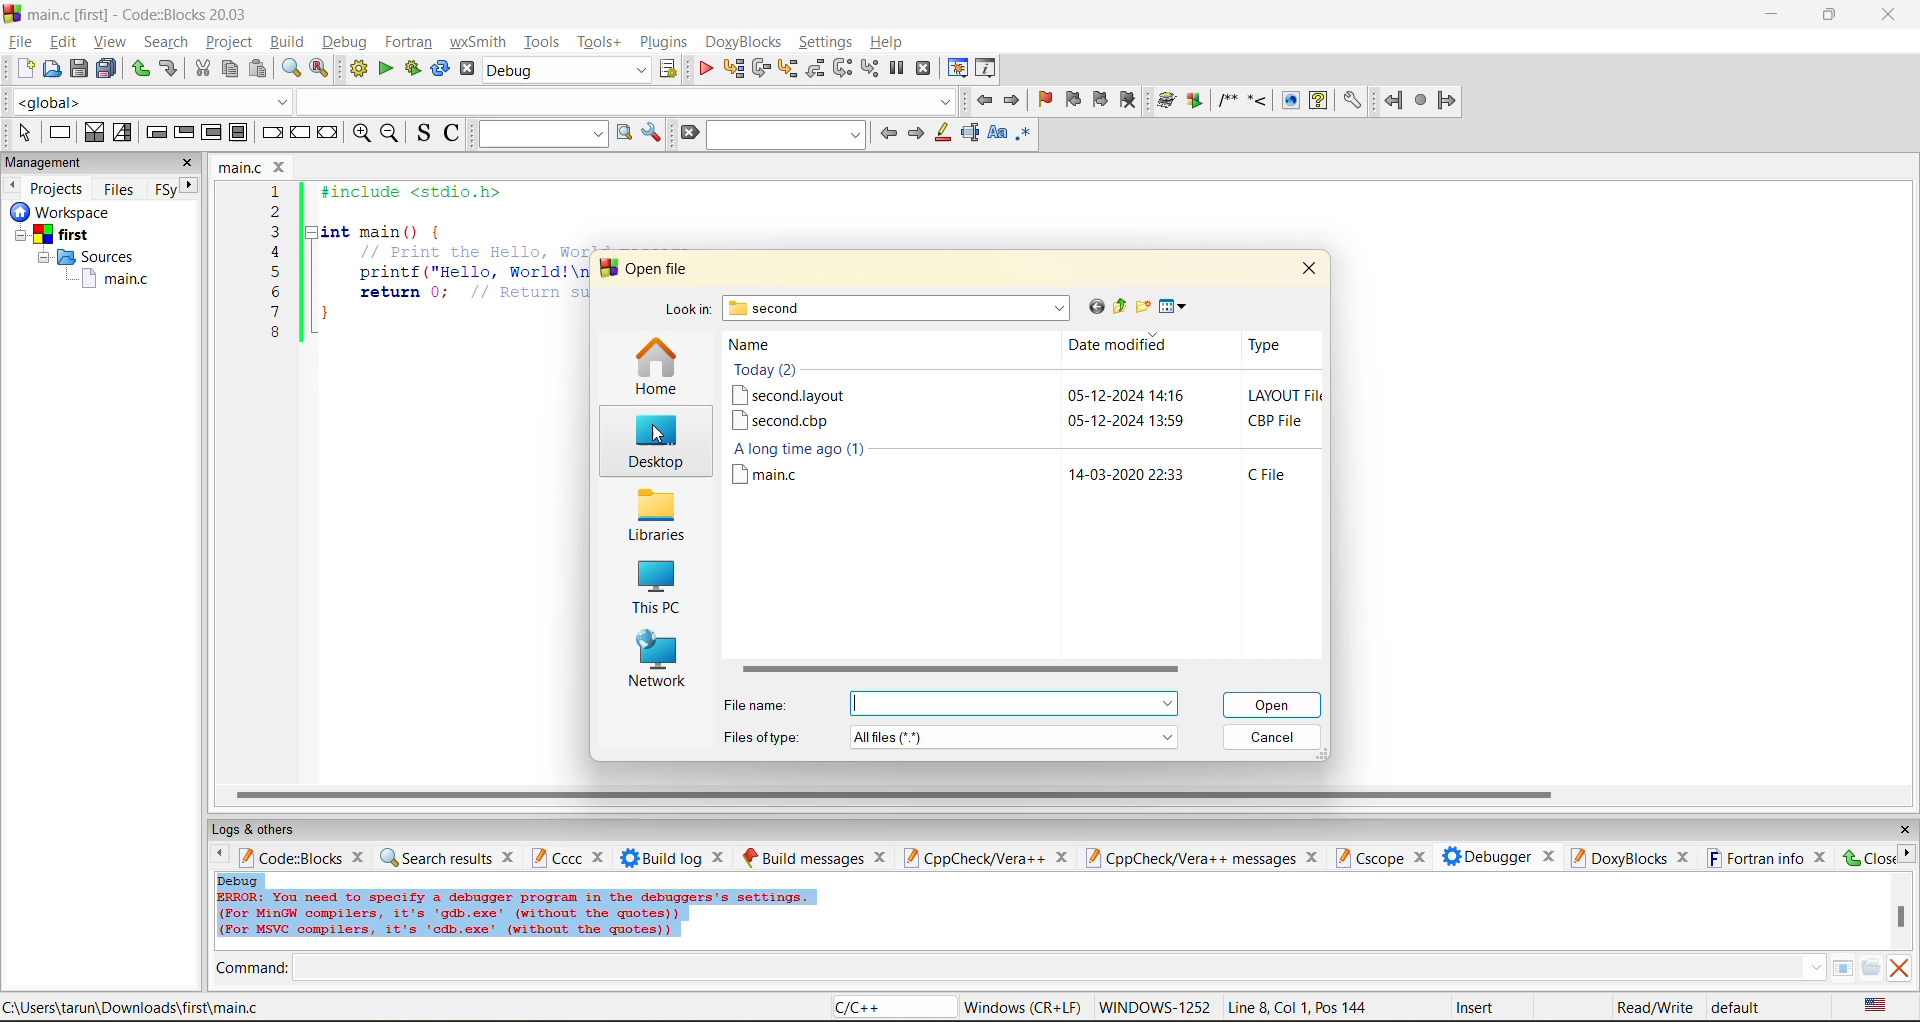  I want to click on menu, so click(1013, 704).